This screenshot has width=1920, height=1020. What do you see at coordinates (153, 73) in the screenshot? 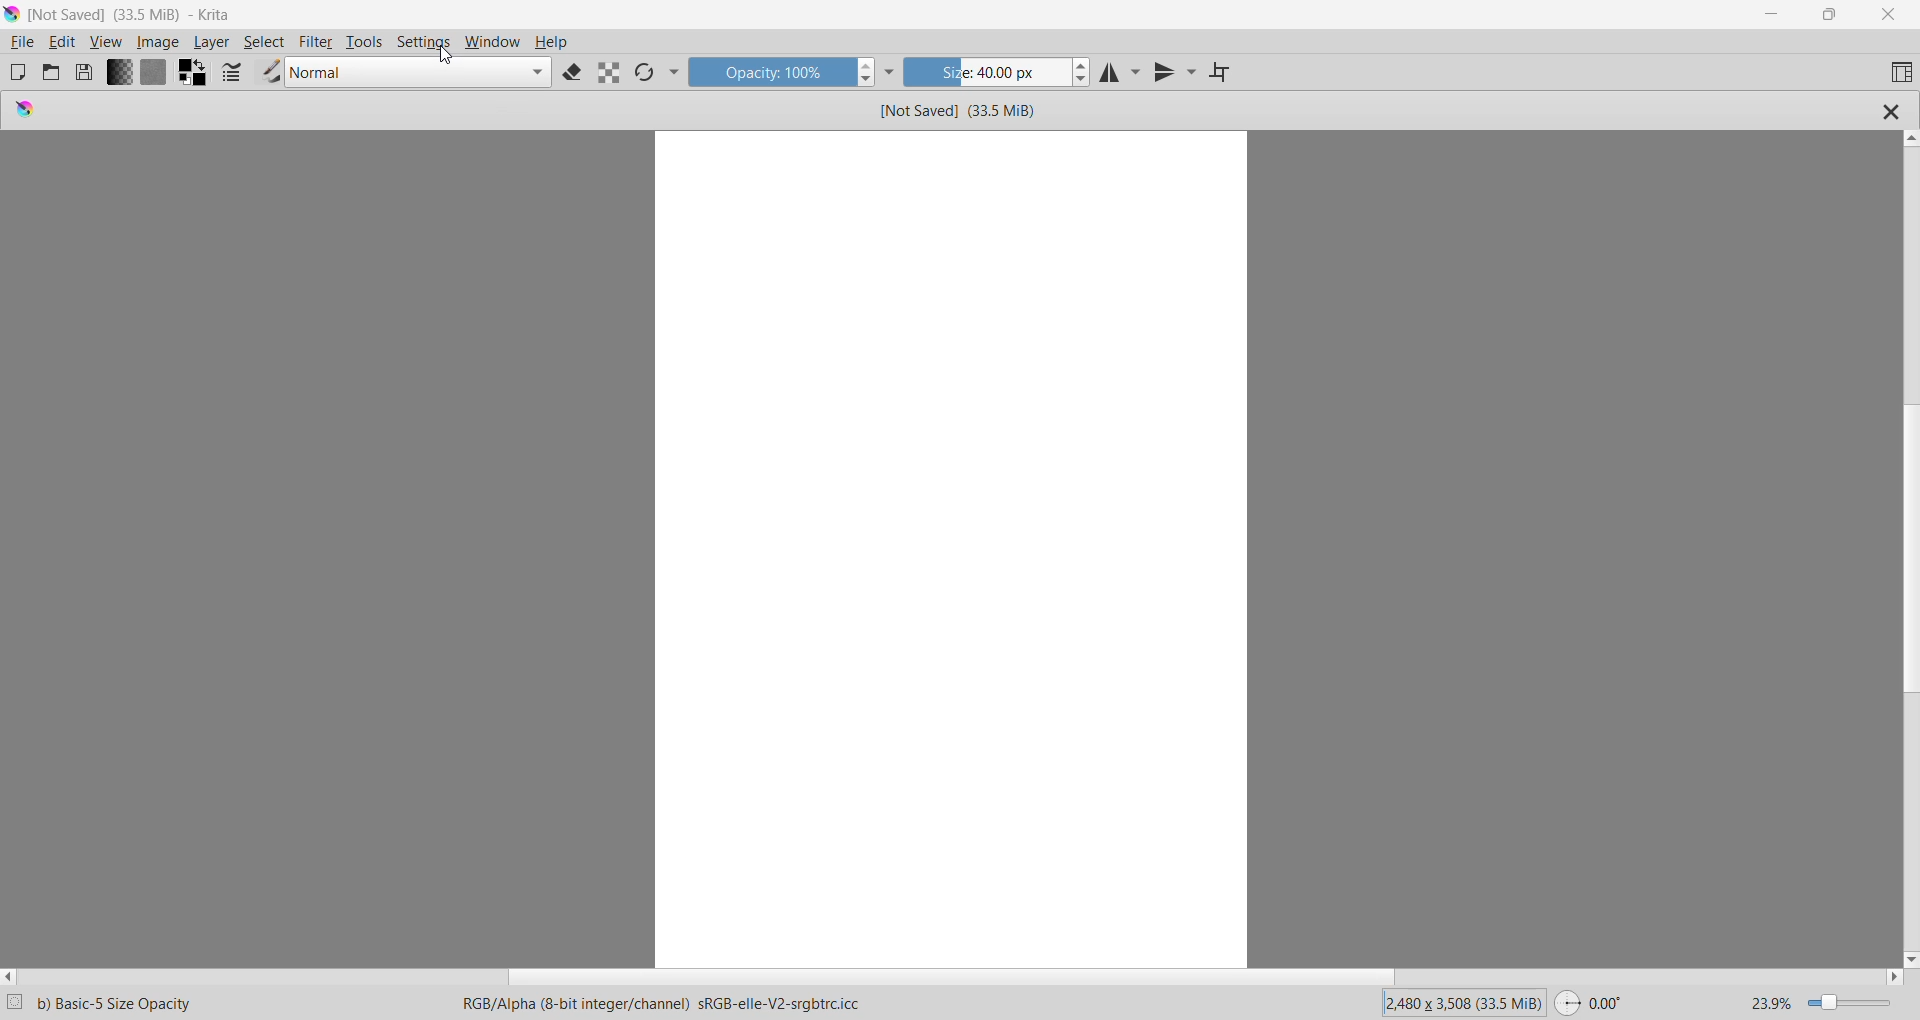
I see `Fill Patterns` at bounding box center [153, 73].